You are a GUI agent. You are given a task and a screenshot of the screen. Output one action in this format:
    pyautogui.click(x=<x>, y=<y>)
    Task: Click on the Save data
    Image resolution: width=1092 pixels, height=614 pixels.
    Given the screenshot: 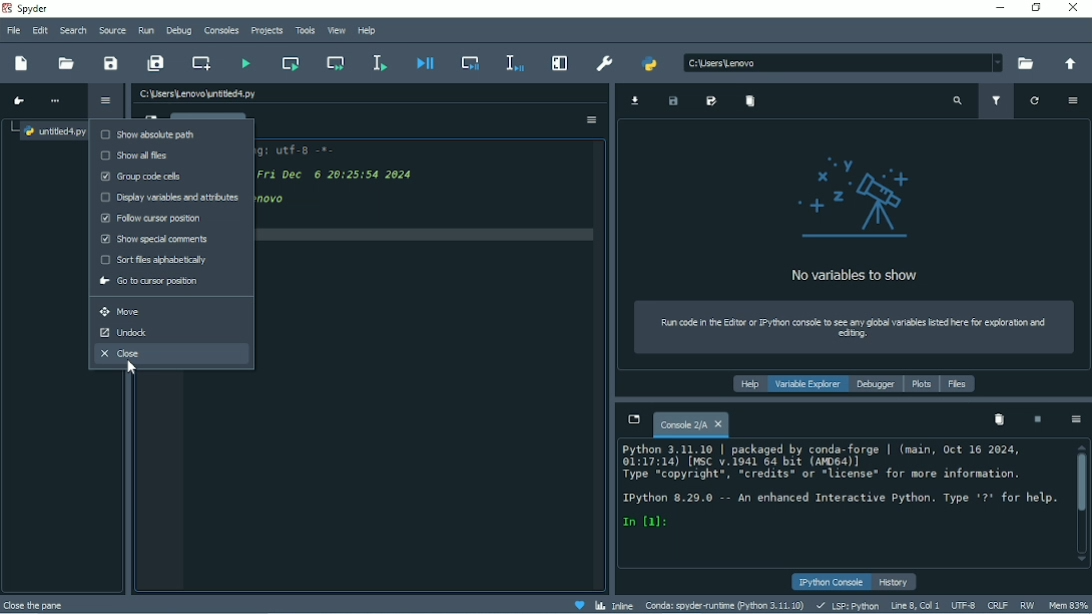 What is the action you would take?
    pyautogui.click(x=673, y=101)
    